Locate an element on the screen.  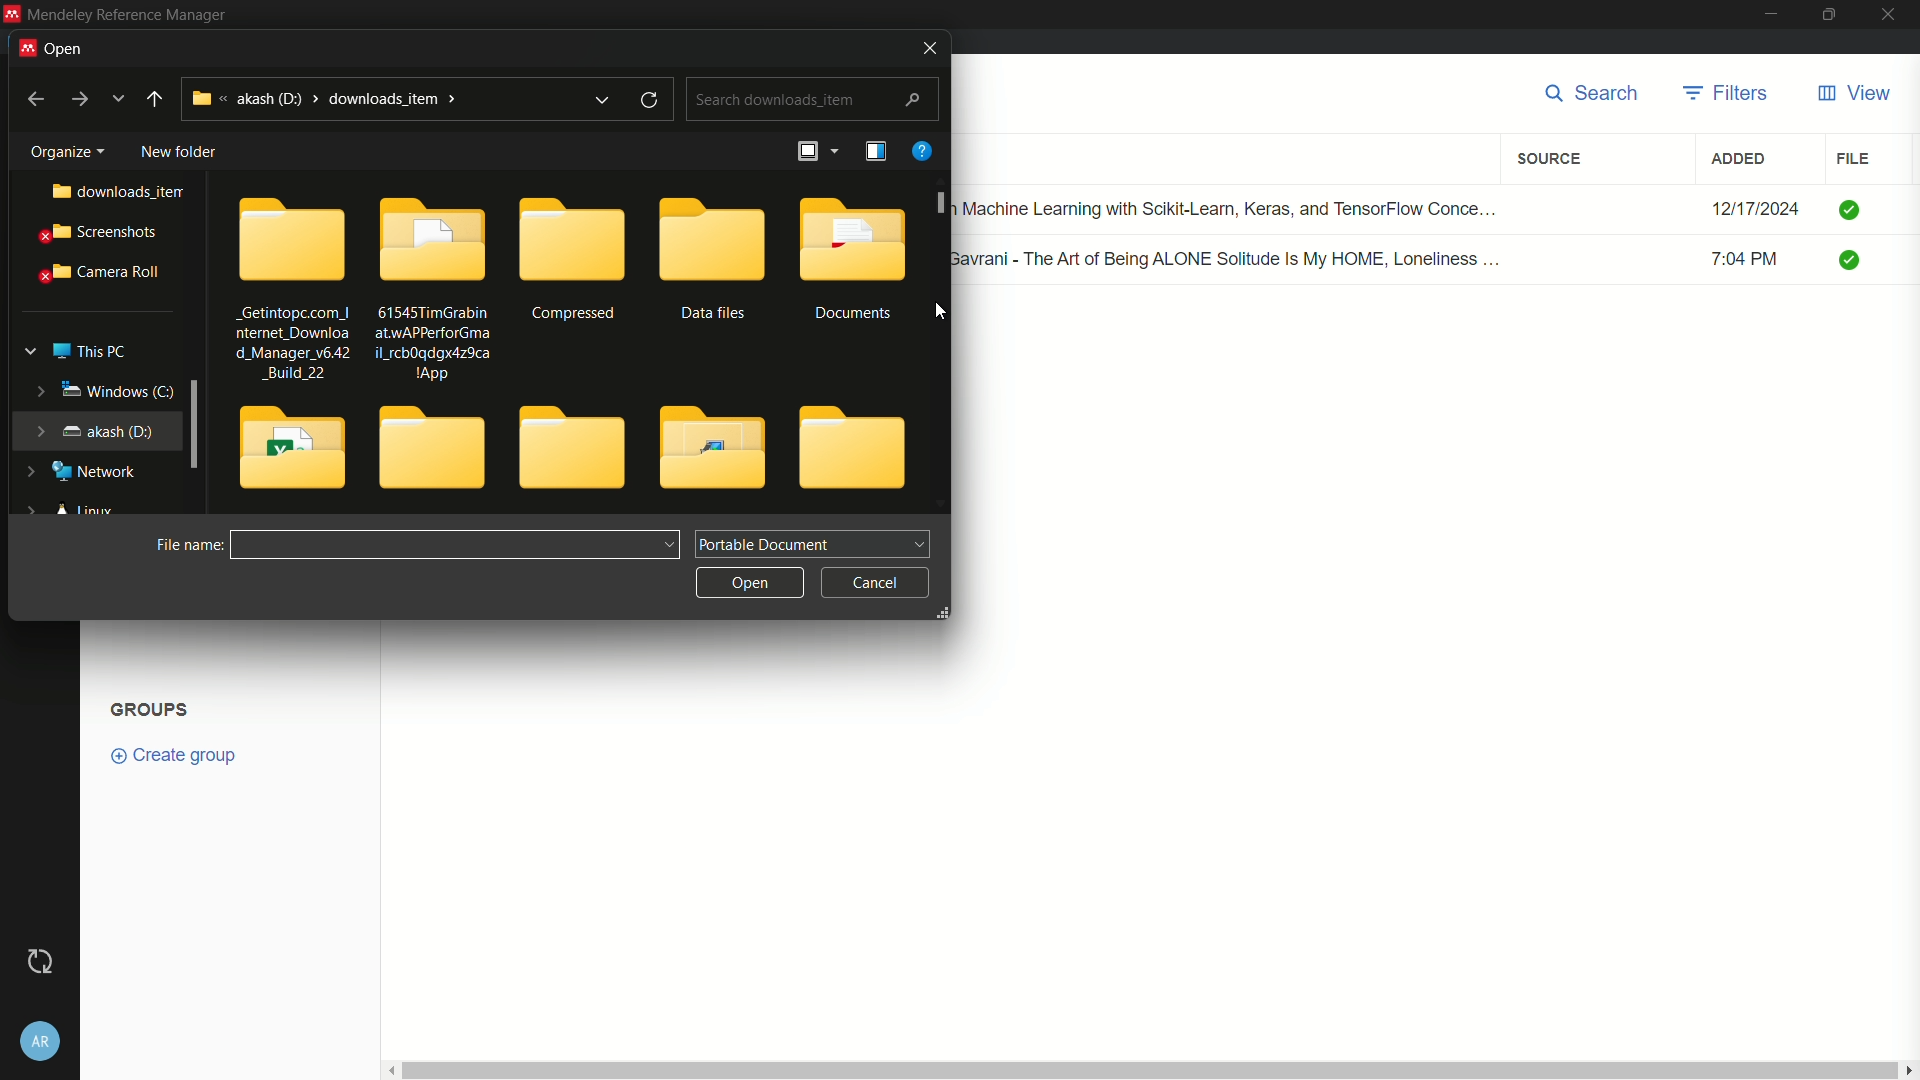
folder is located at coordinates (851, 446).